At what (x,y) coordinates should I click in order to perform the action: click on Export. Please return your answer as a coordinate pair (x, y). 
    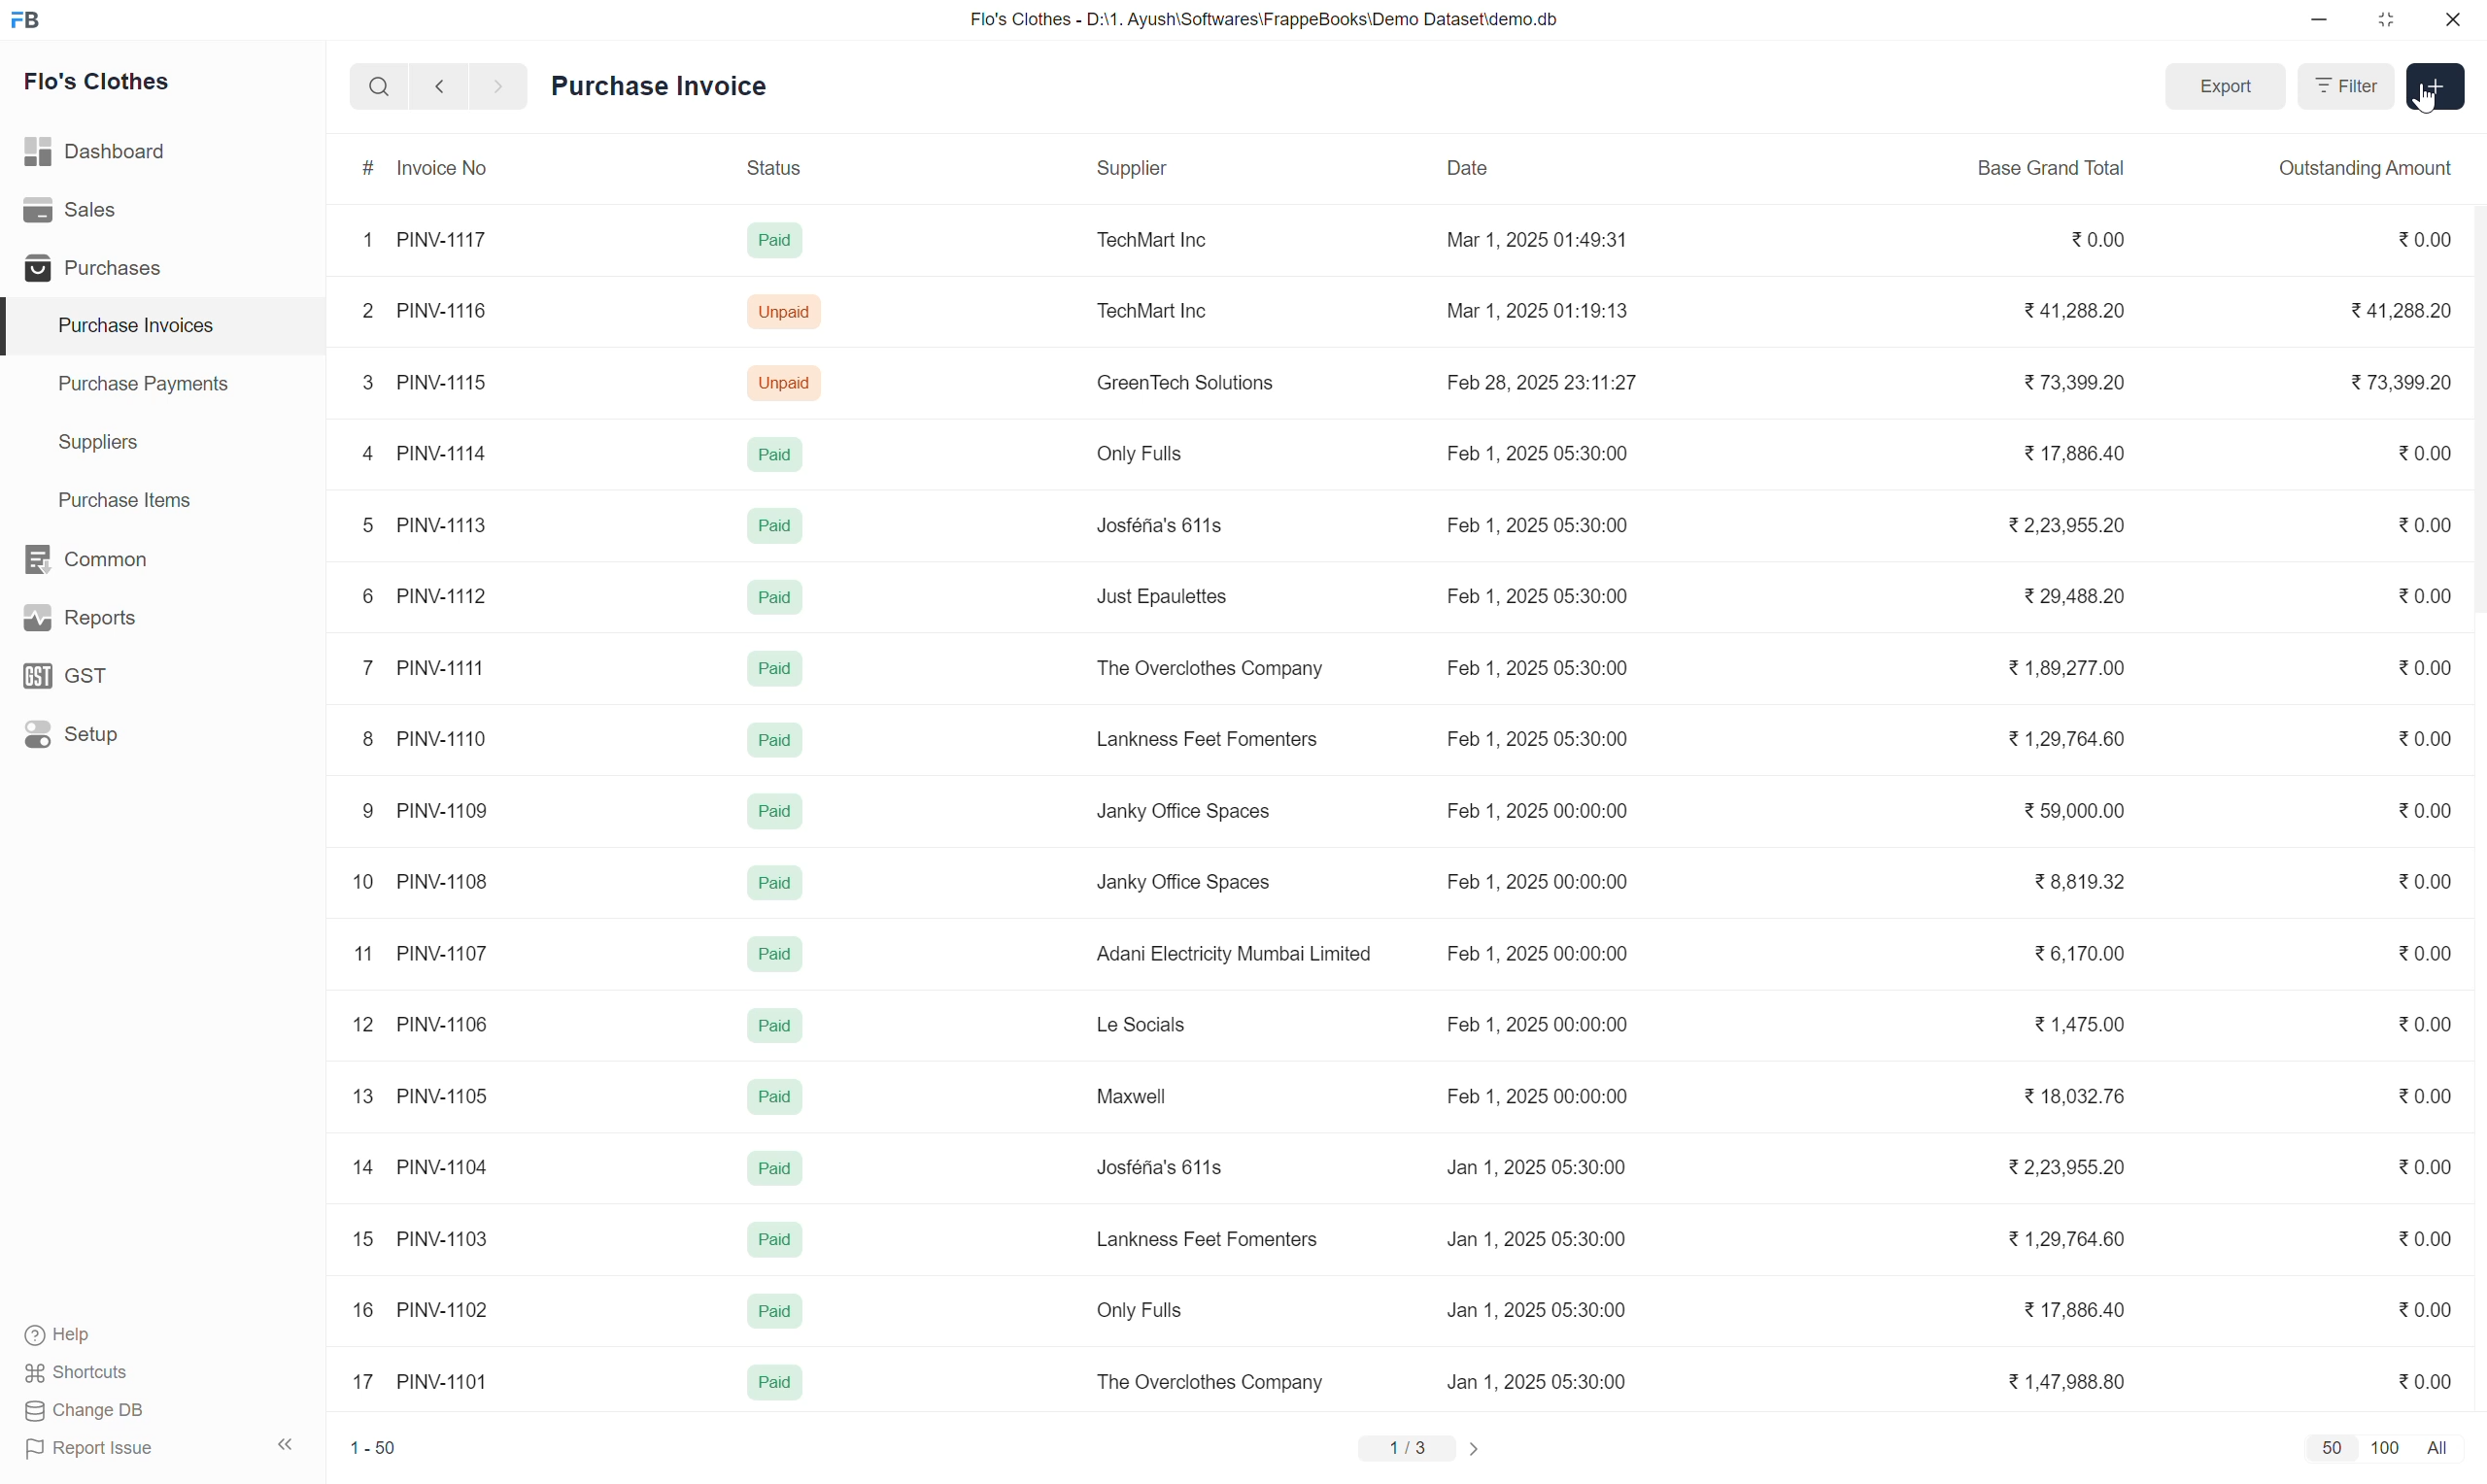
    Looking at the image, I should click on (2225, 87).